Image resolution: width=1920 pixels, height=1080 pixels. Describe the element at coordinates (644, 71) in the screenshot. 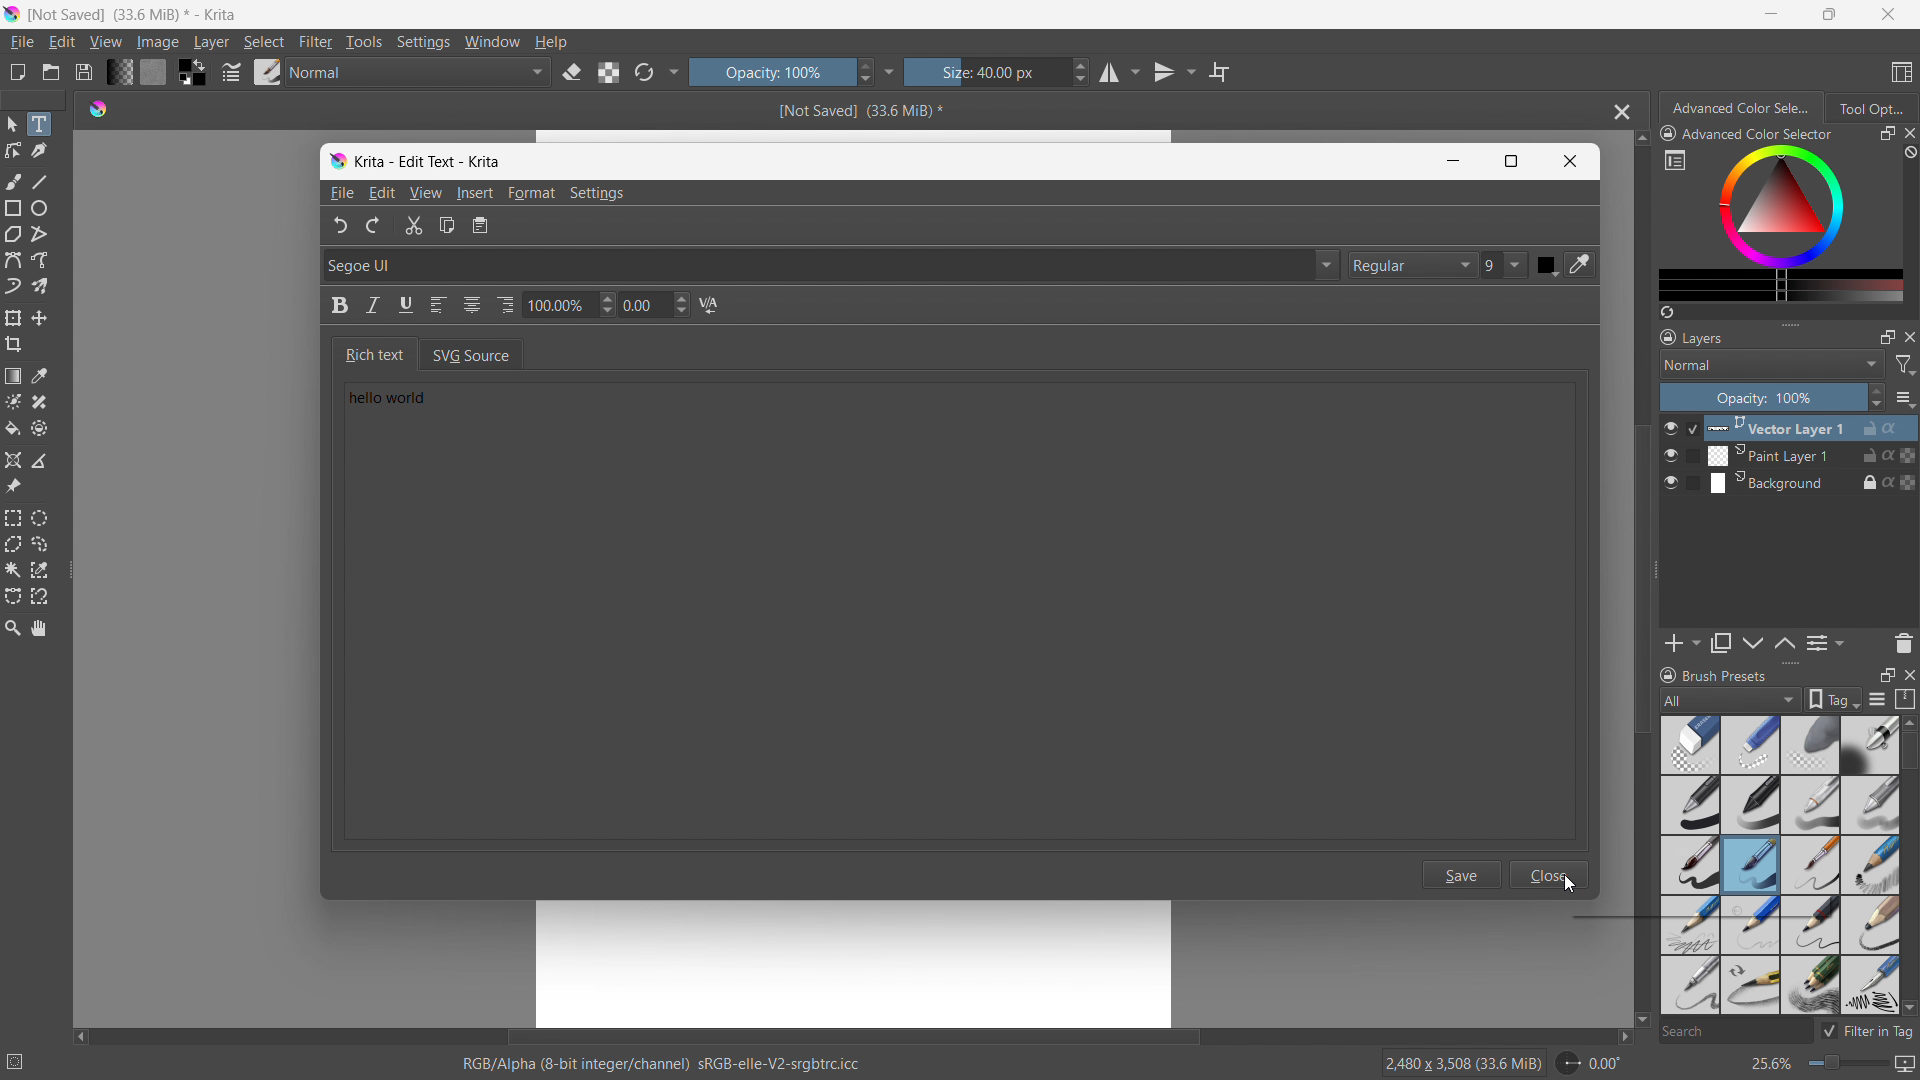

I see `reload original preset` at that location.